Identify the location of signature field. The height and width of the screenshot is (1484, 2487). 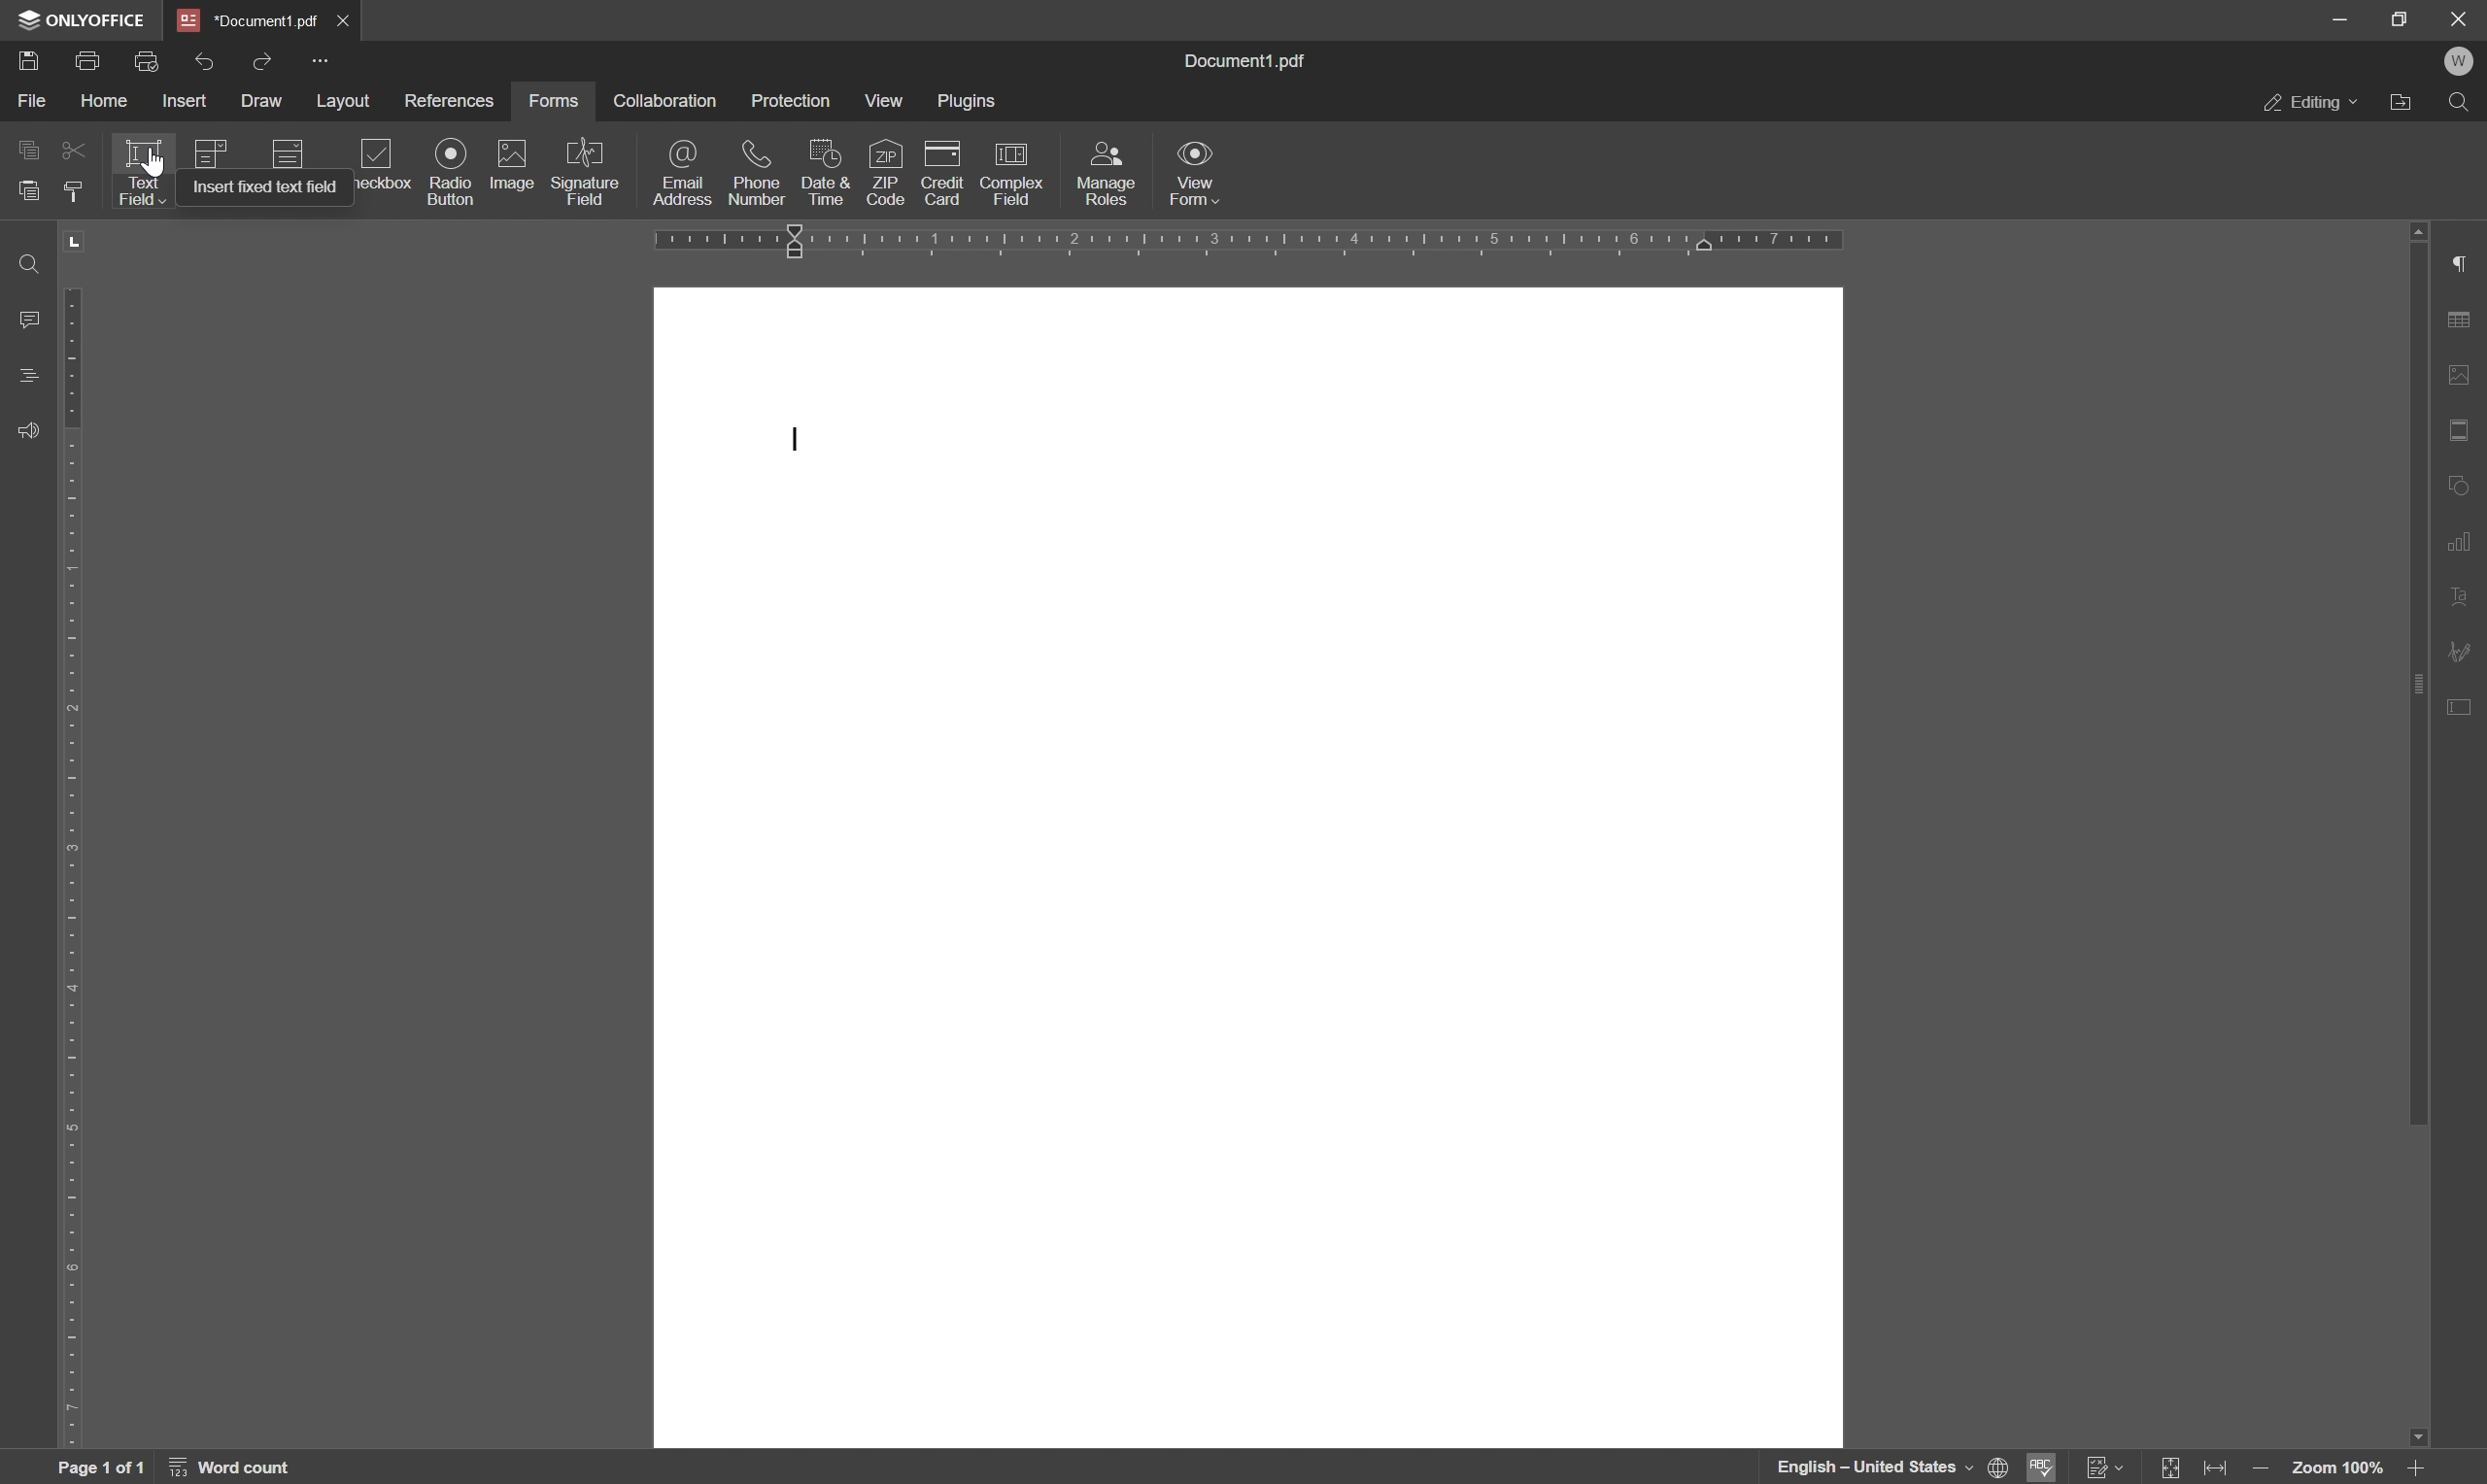
(592, 170).